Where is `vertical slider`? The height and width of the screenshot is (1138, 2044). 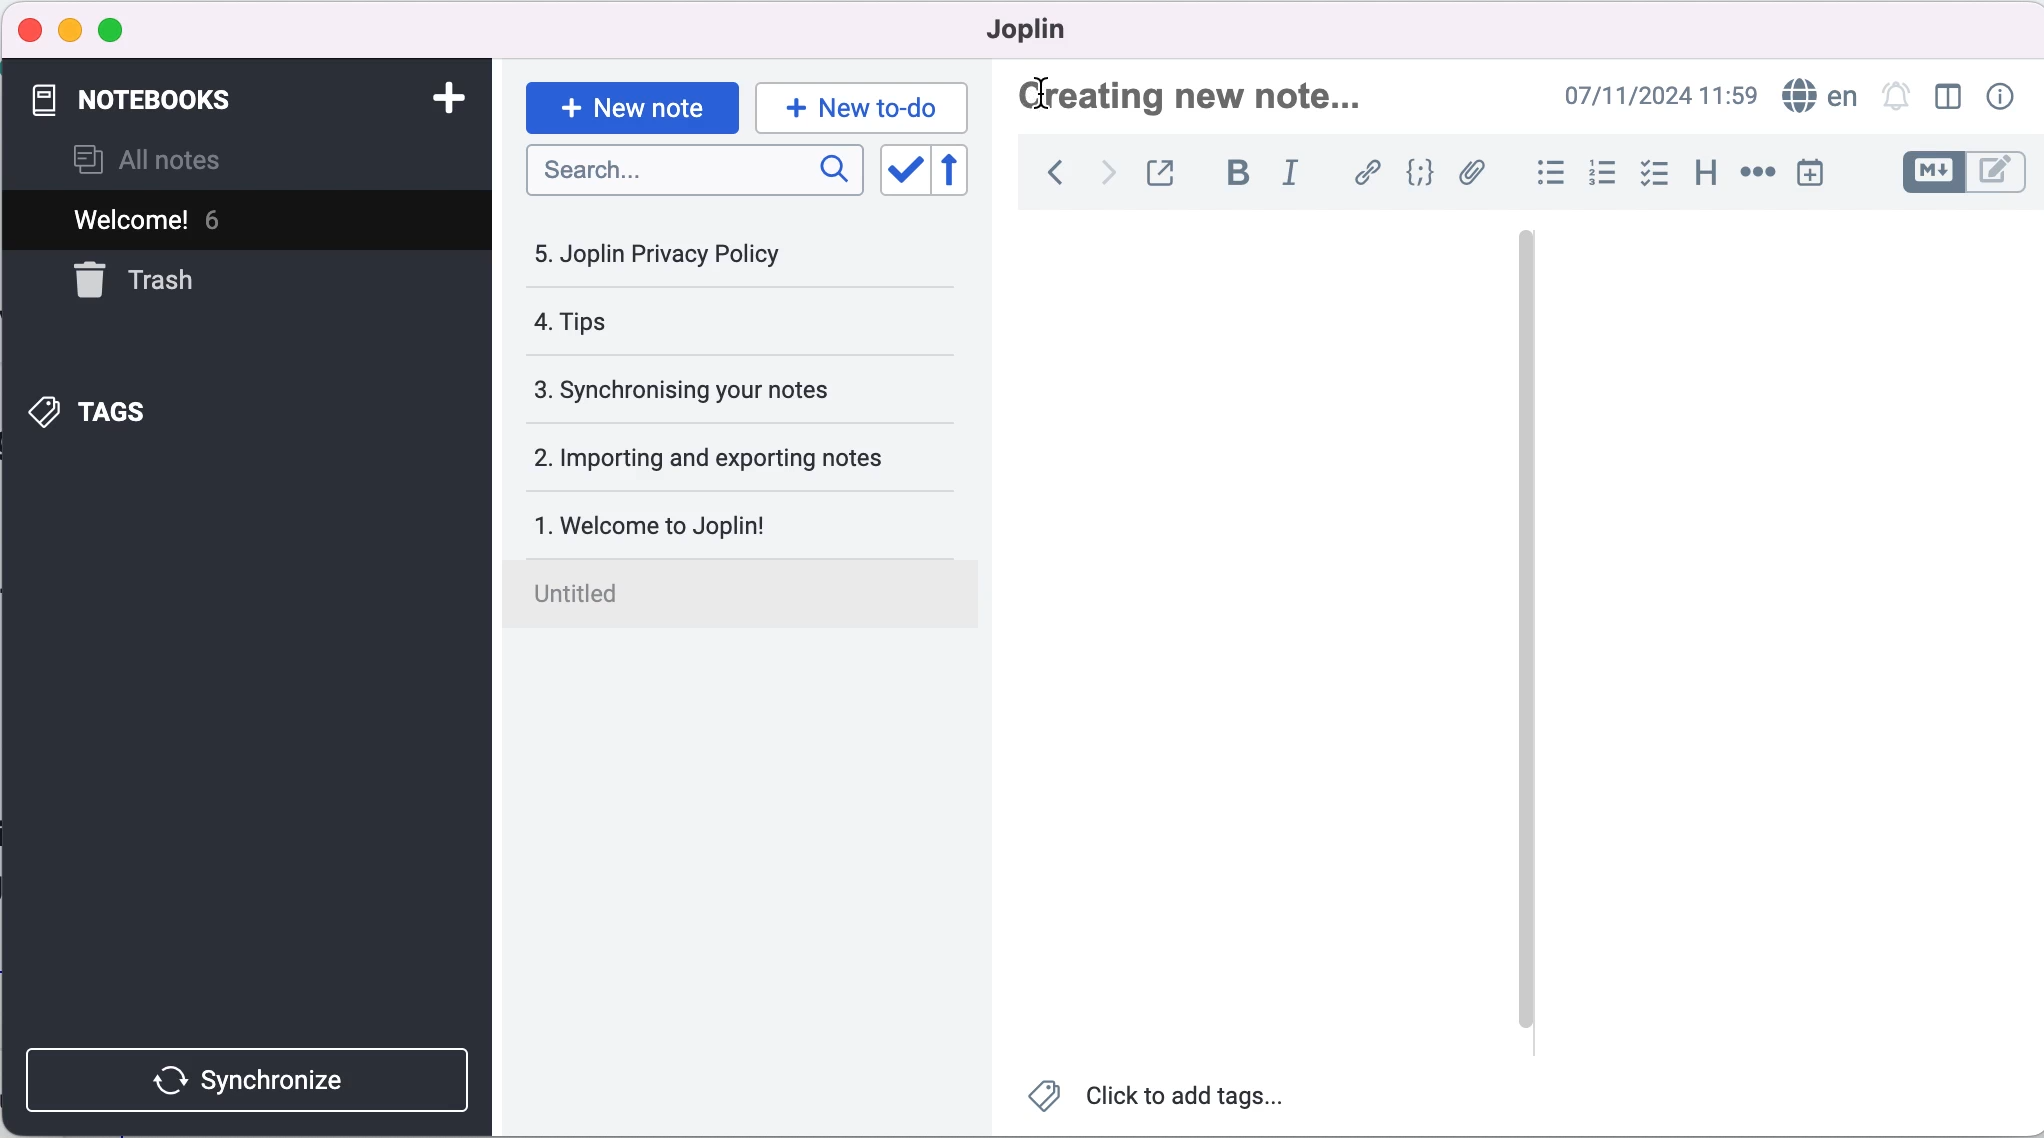 vertical slider is located at coordinates (1525, 298).